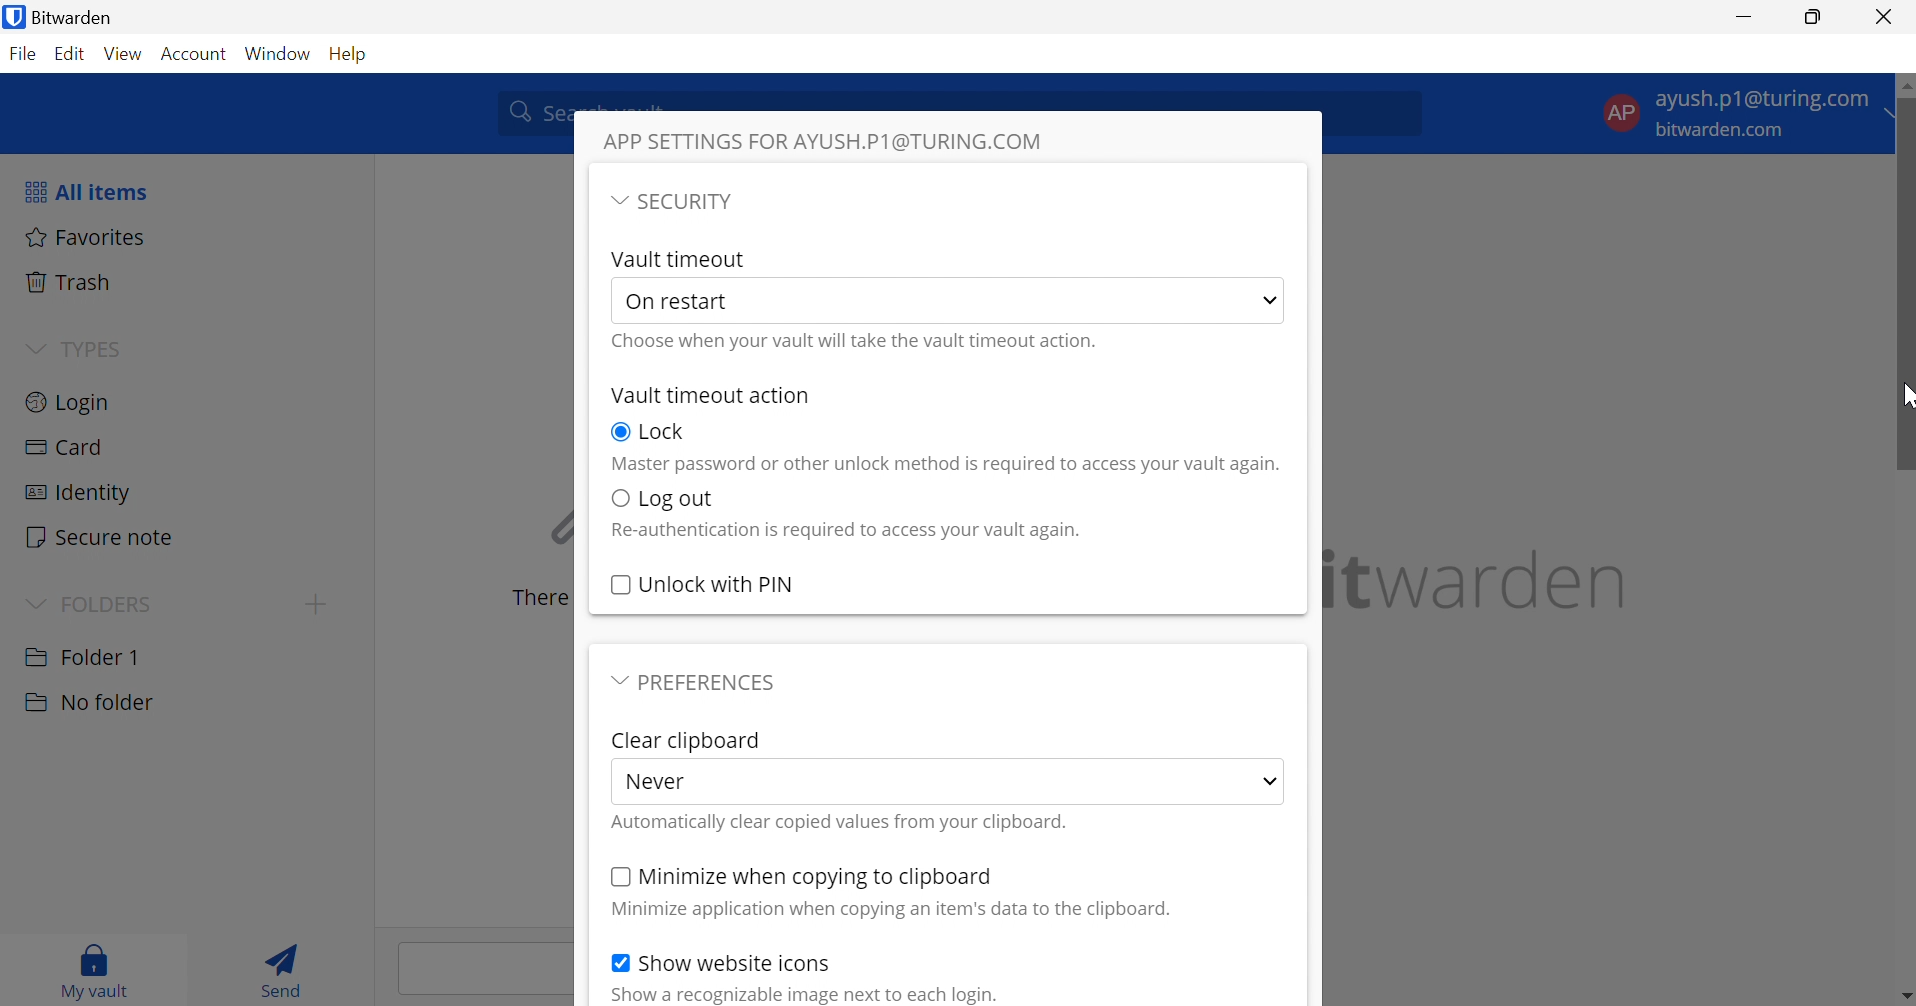 The height and width of the screenshot is (1006, 1916). What do you see at coordinates (288, 968) in the screenshot?
I see `Send` at bounding box center [288, 968].